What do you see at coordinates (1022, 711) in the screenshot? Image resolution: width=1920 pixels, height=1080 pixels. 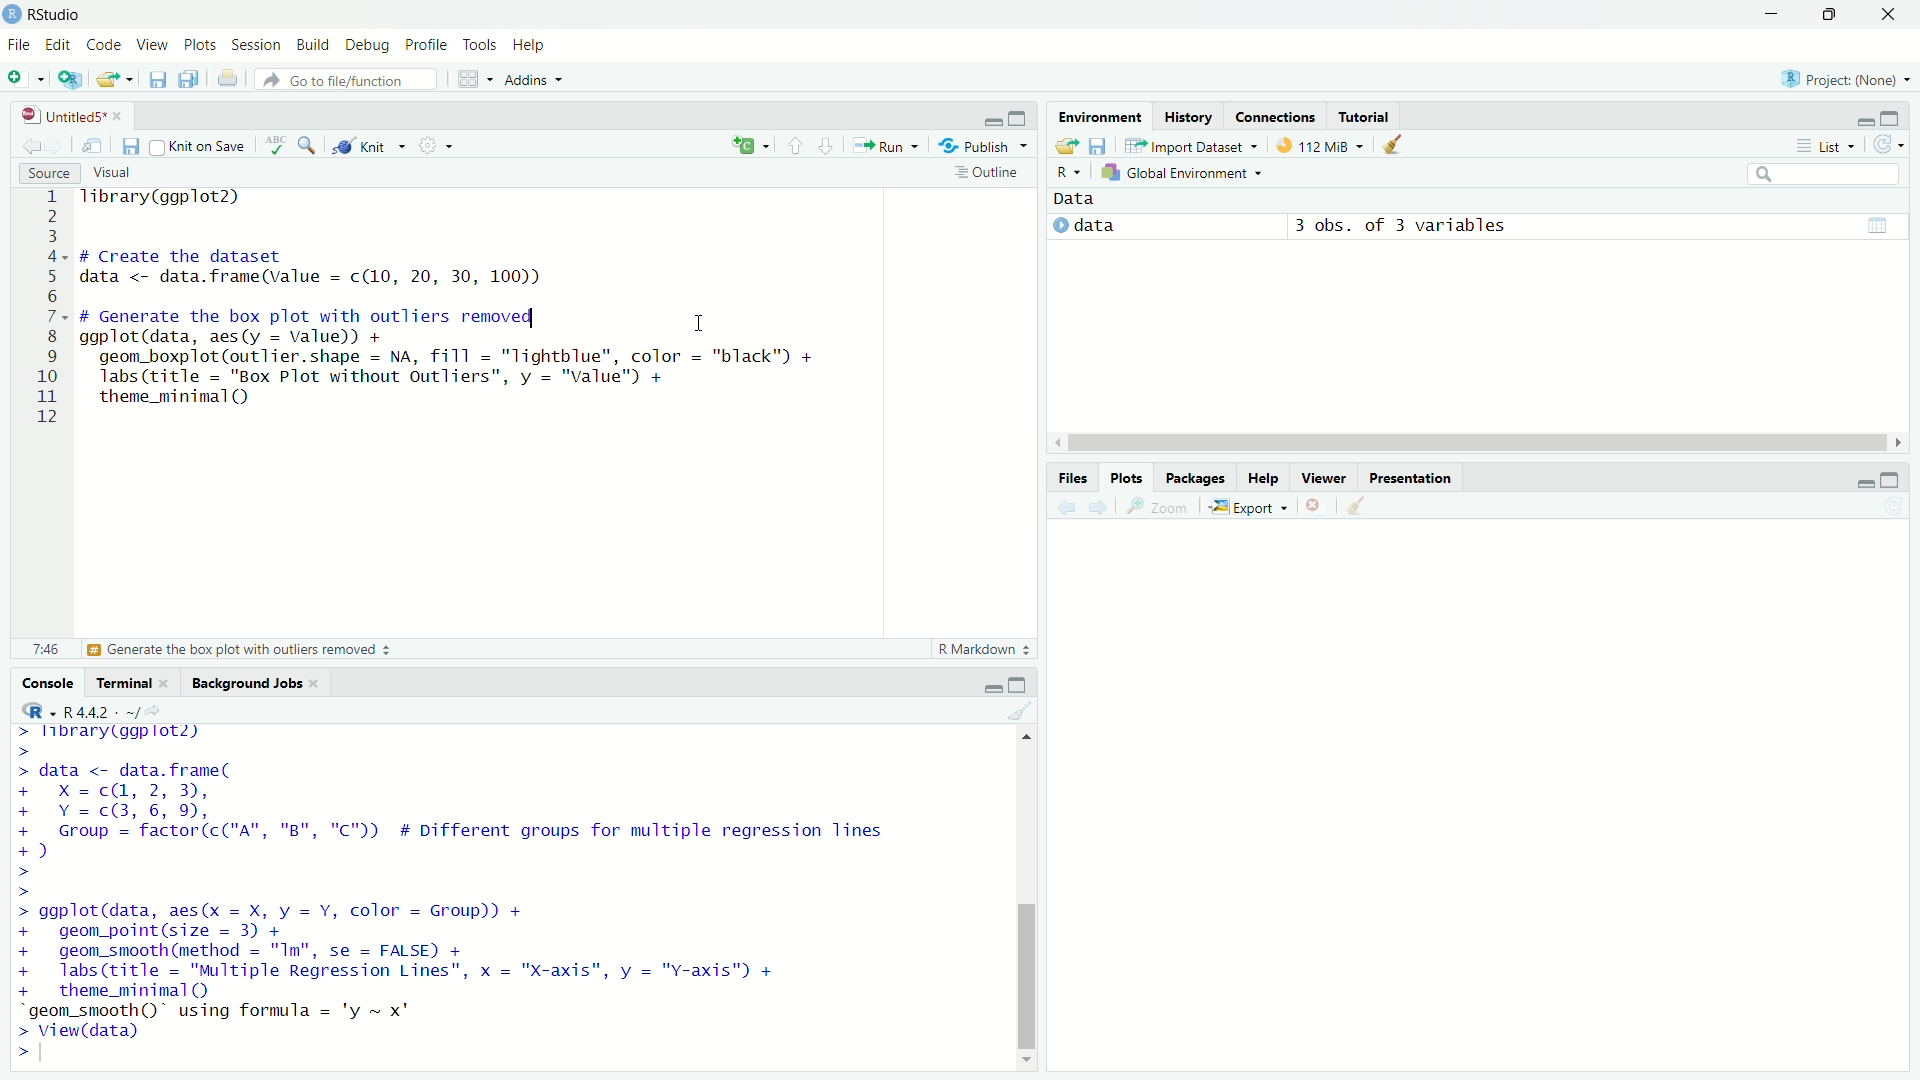 I see `clear` at bounding box center [1022, 711].